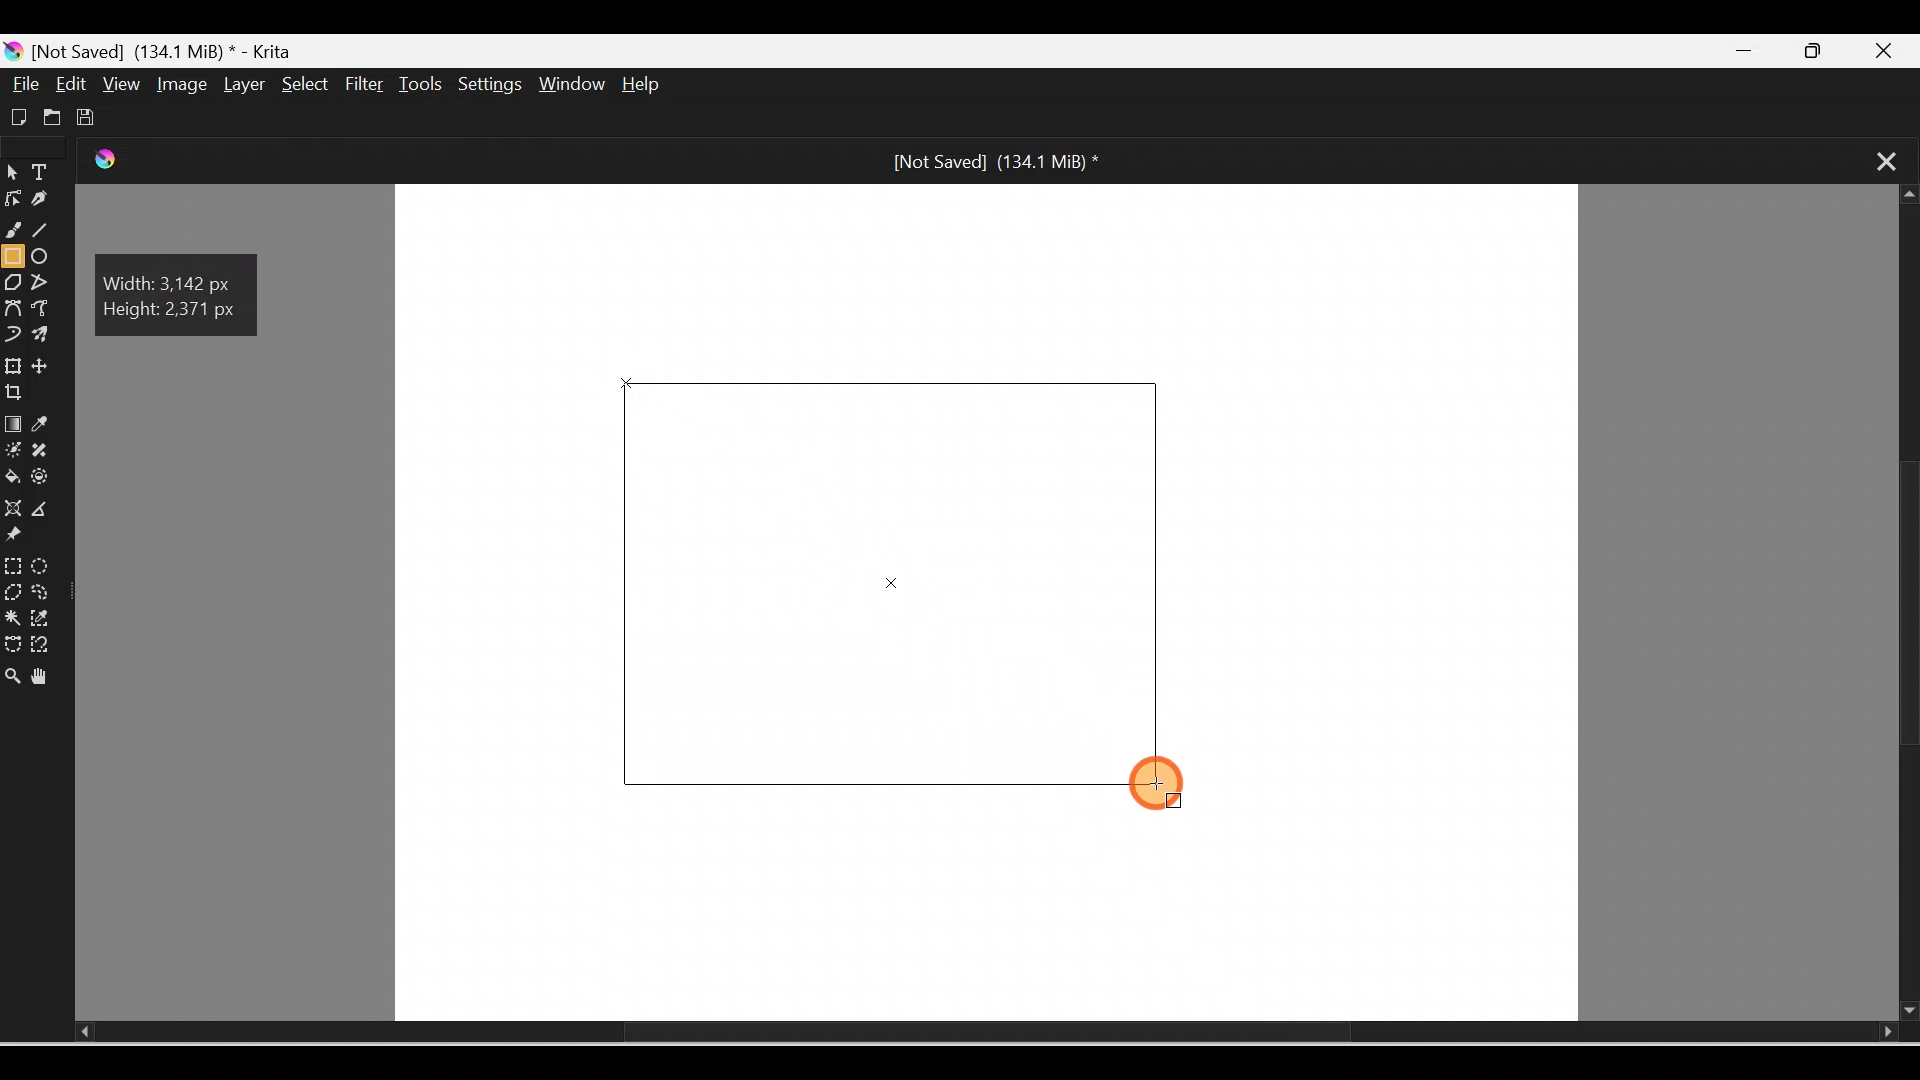  What do you see at coordinates (14, 256) in the screenshot?
I see `Rectangle` at bounding box center [14, 256].